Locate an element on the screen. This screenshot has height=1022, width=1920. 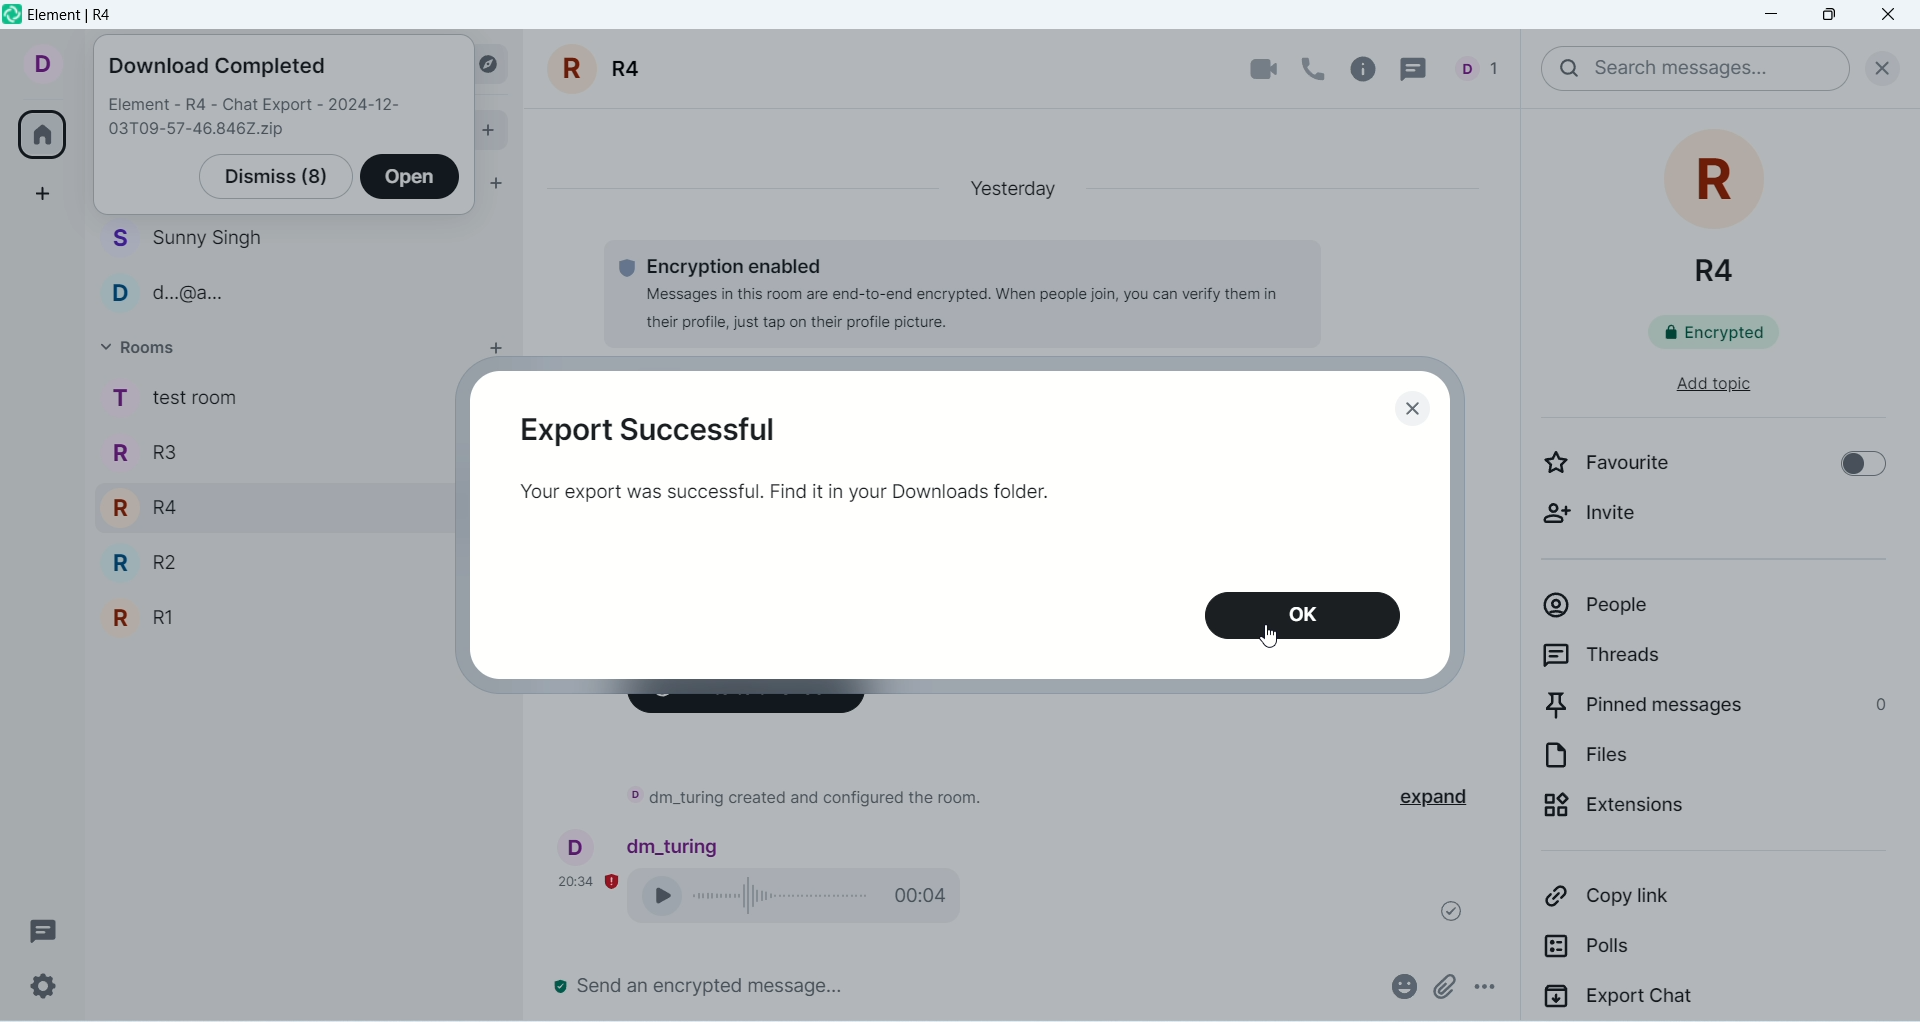
close is located at coordinates (1877, 65).